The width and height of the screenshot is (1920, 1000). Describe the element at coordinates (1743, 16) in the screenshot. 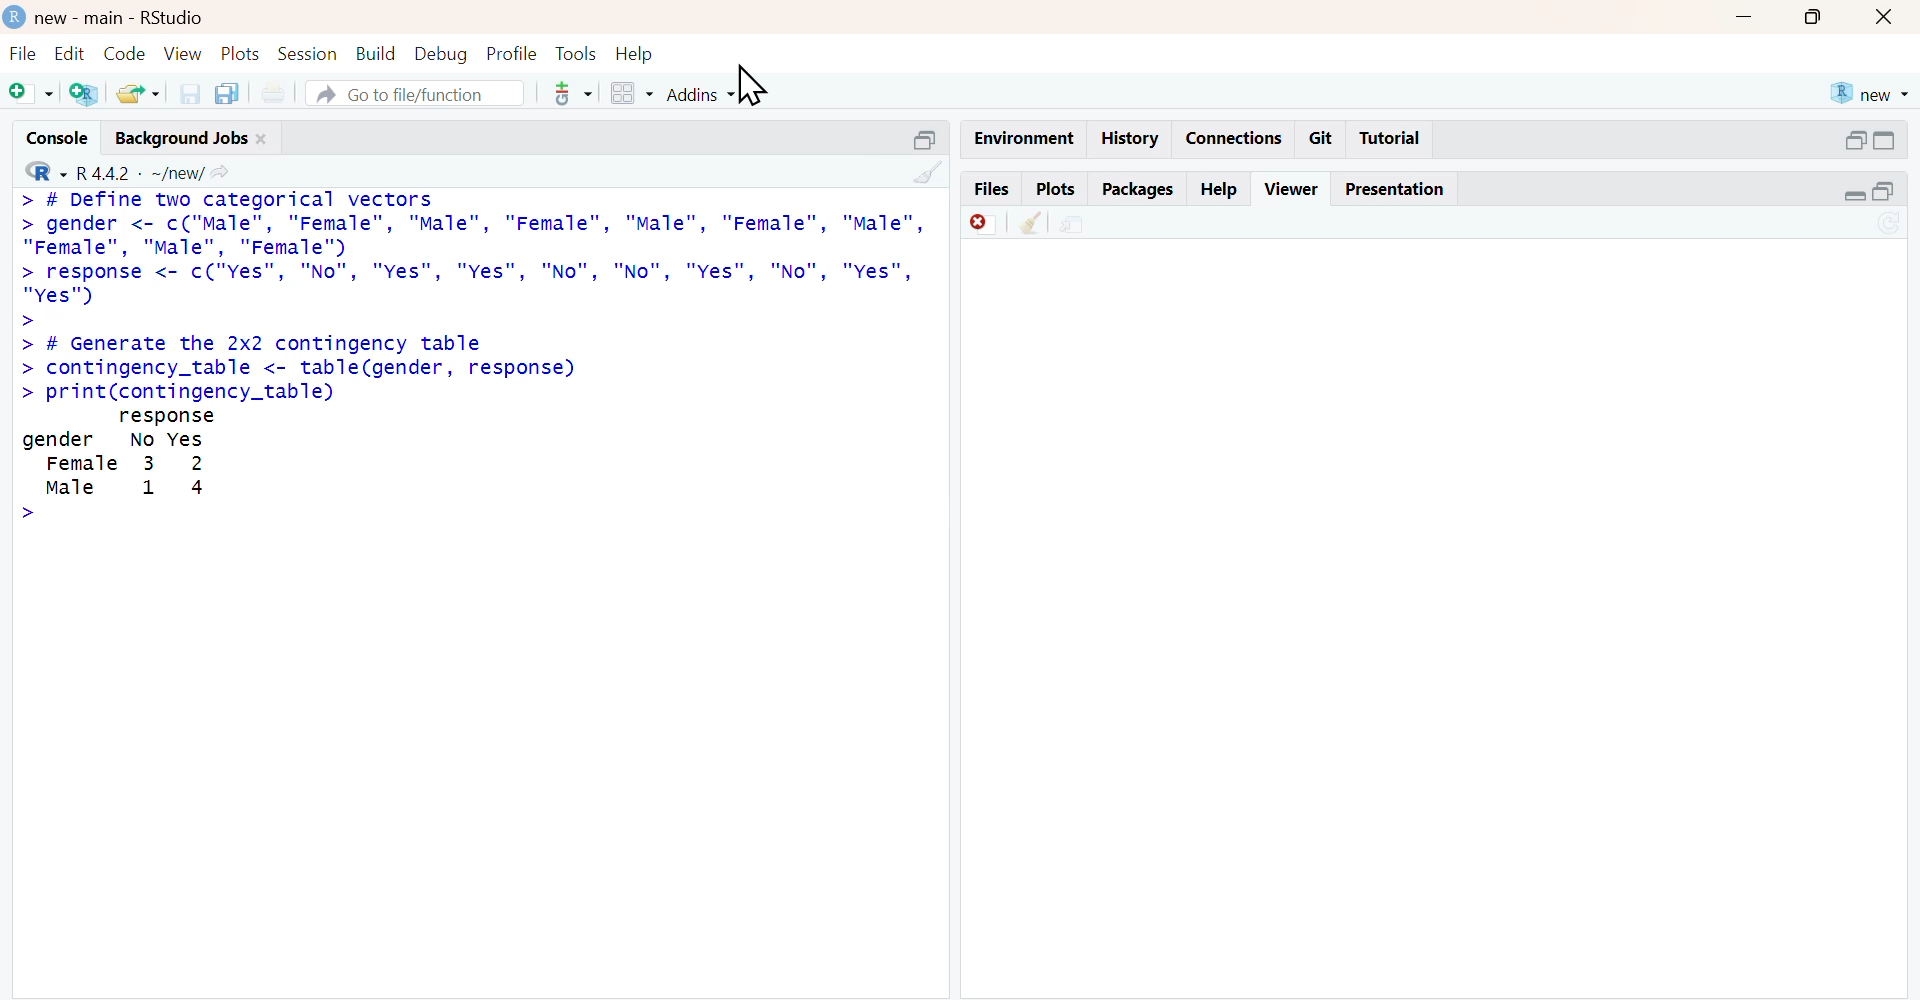

I see `minimise` at that location.